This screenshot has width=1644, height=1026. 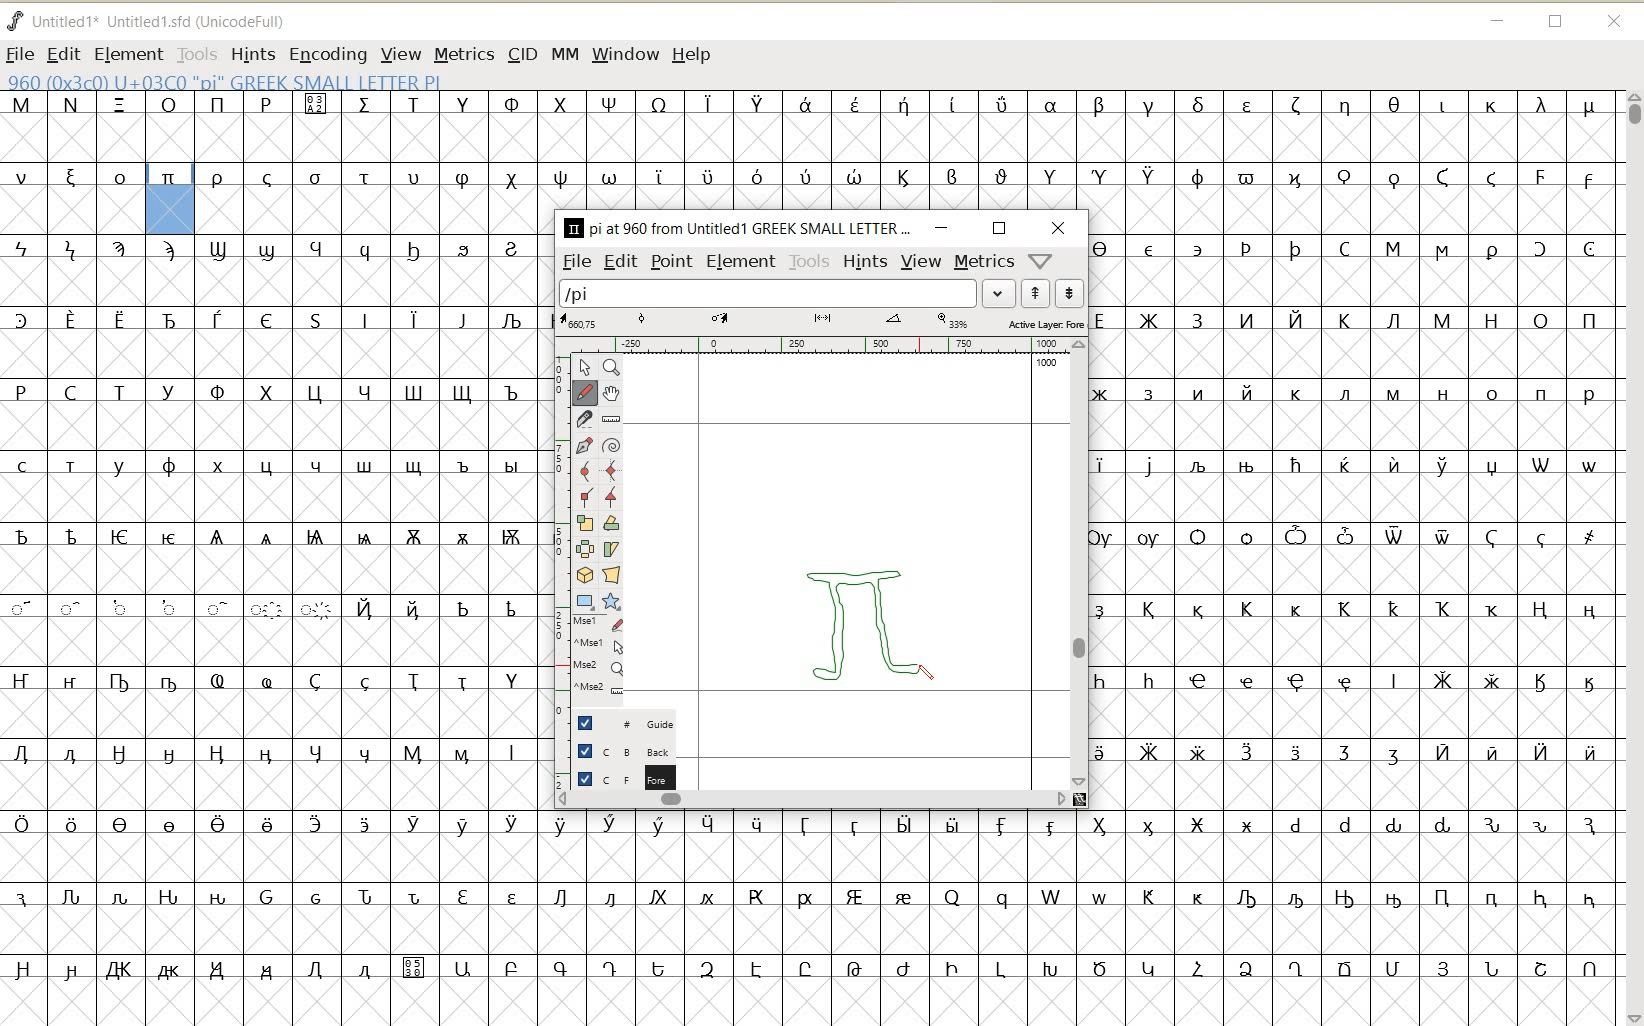 What do you see at coordinates (198, 53) in the screenshot?
I see `TOOLS` at bounding box center [198, 53].